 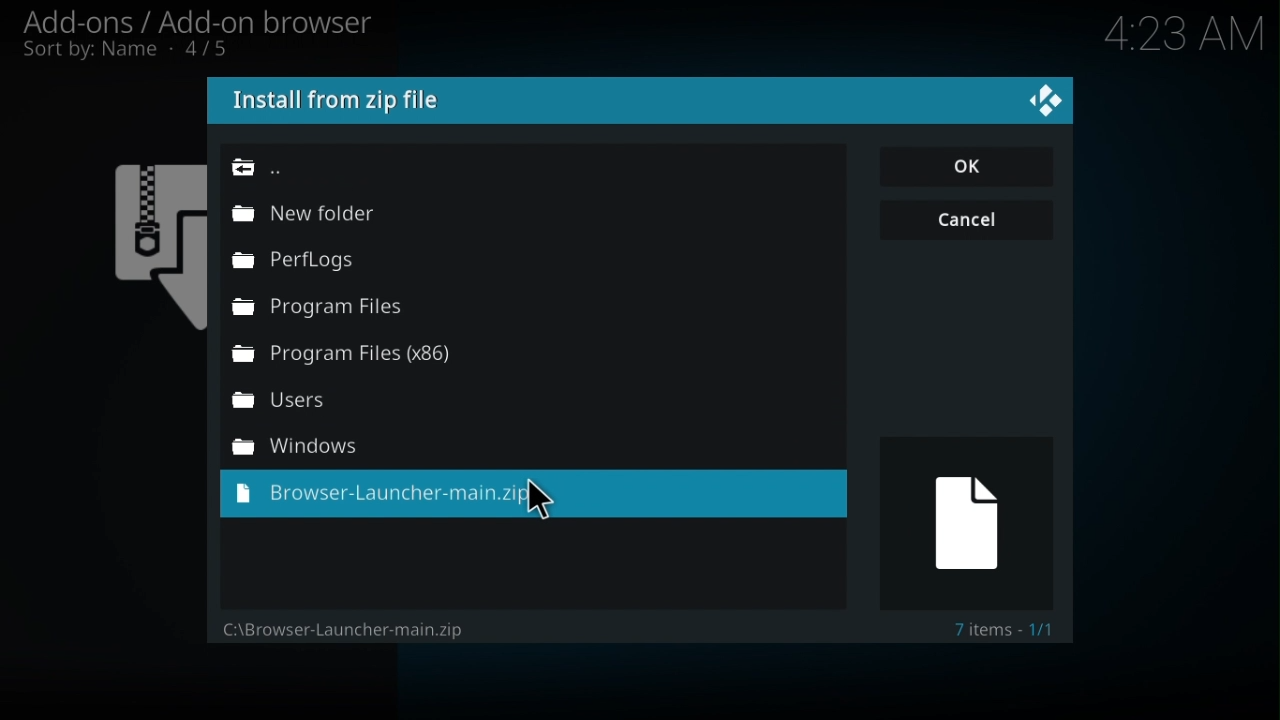 What do you see at coordinates (310, 261) in the screenshot?
I see `Perf logs` at bounding box center [310, 261].